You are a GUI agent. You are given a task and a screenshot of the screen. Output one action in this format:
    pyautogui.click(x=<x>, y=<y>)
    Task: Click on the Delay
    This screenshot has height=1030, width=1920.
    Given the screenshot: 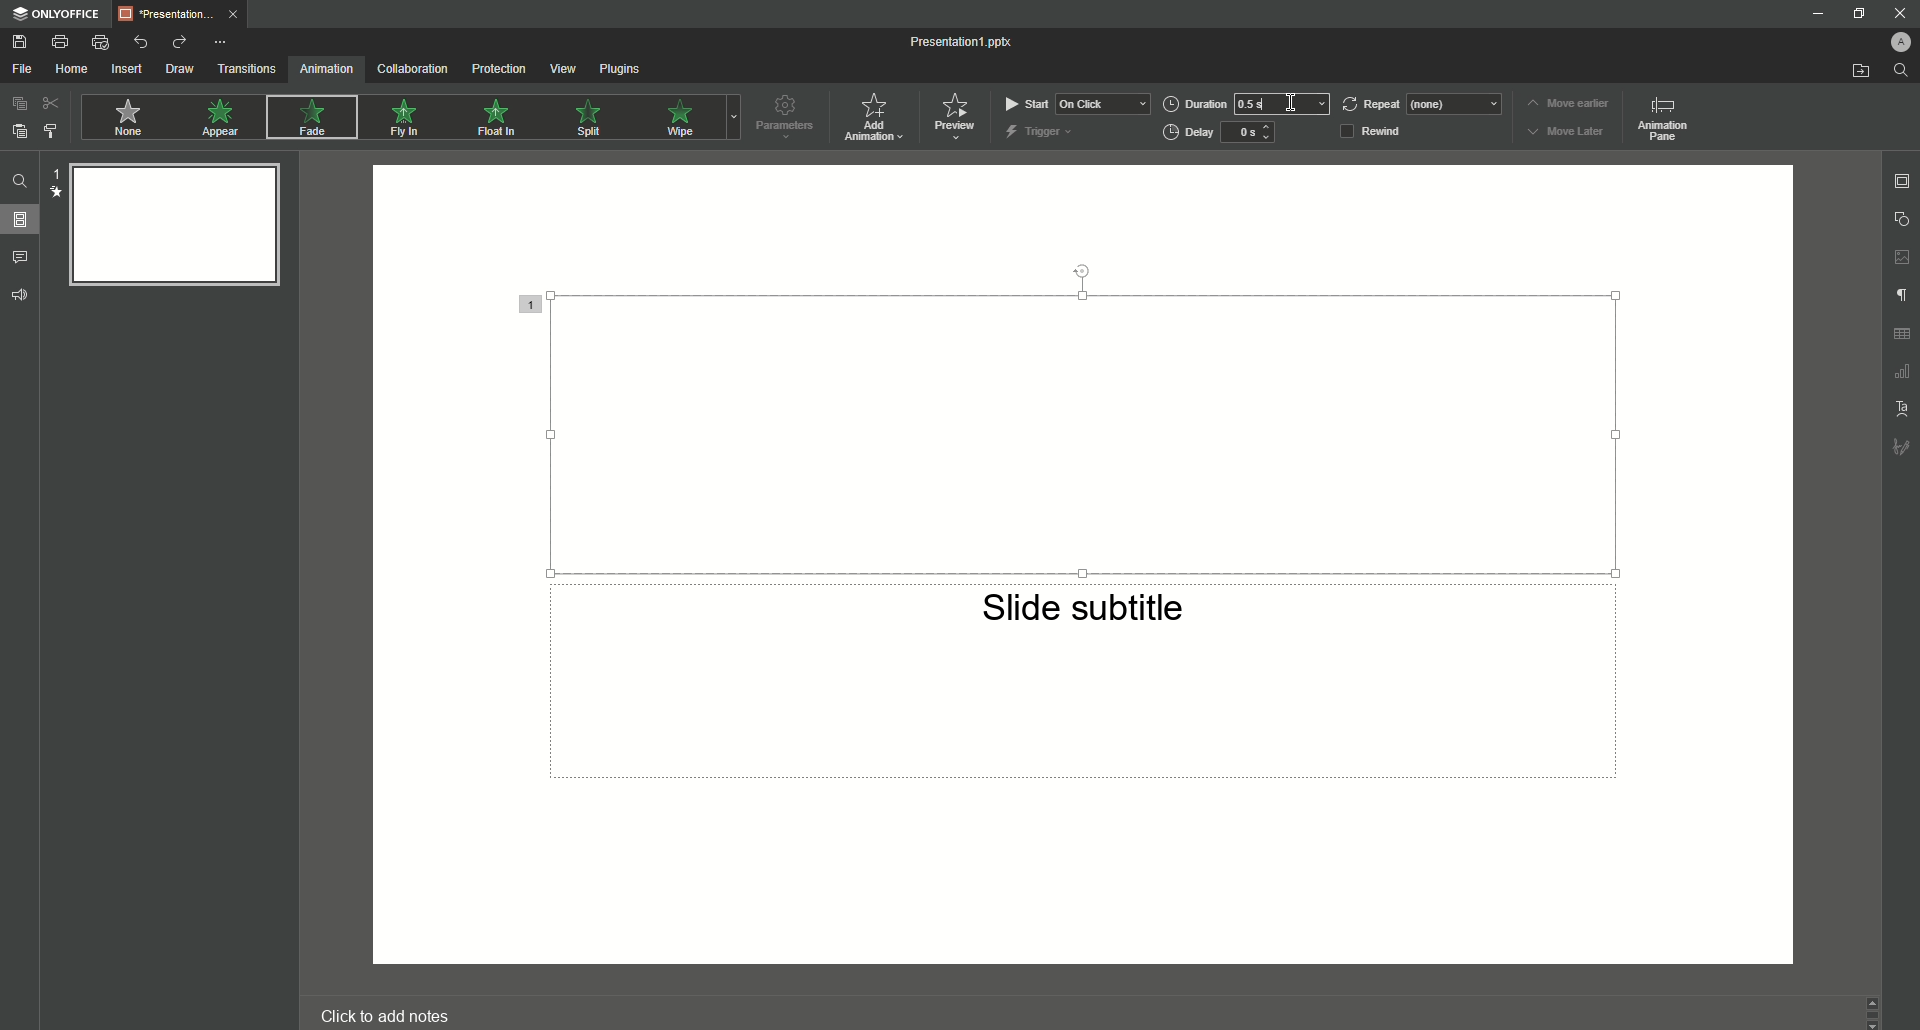 What is the action you would take?
    pyautogui.click(x=1221, y=133)
    